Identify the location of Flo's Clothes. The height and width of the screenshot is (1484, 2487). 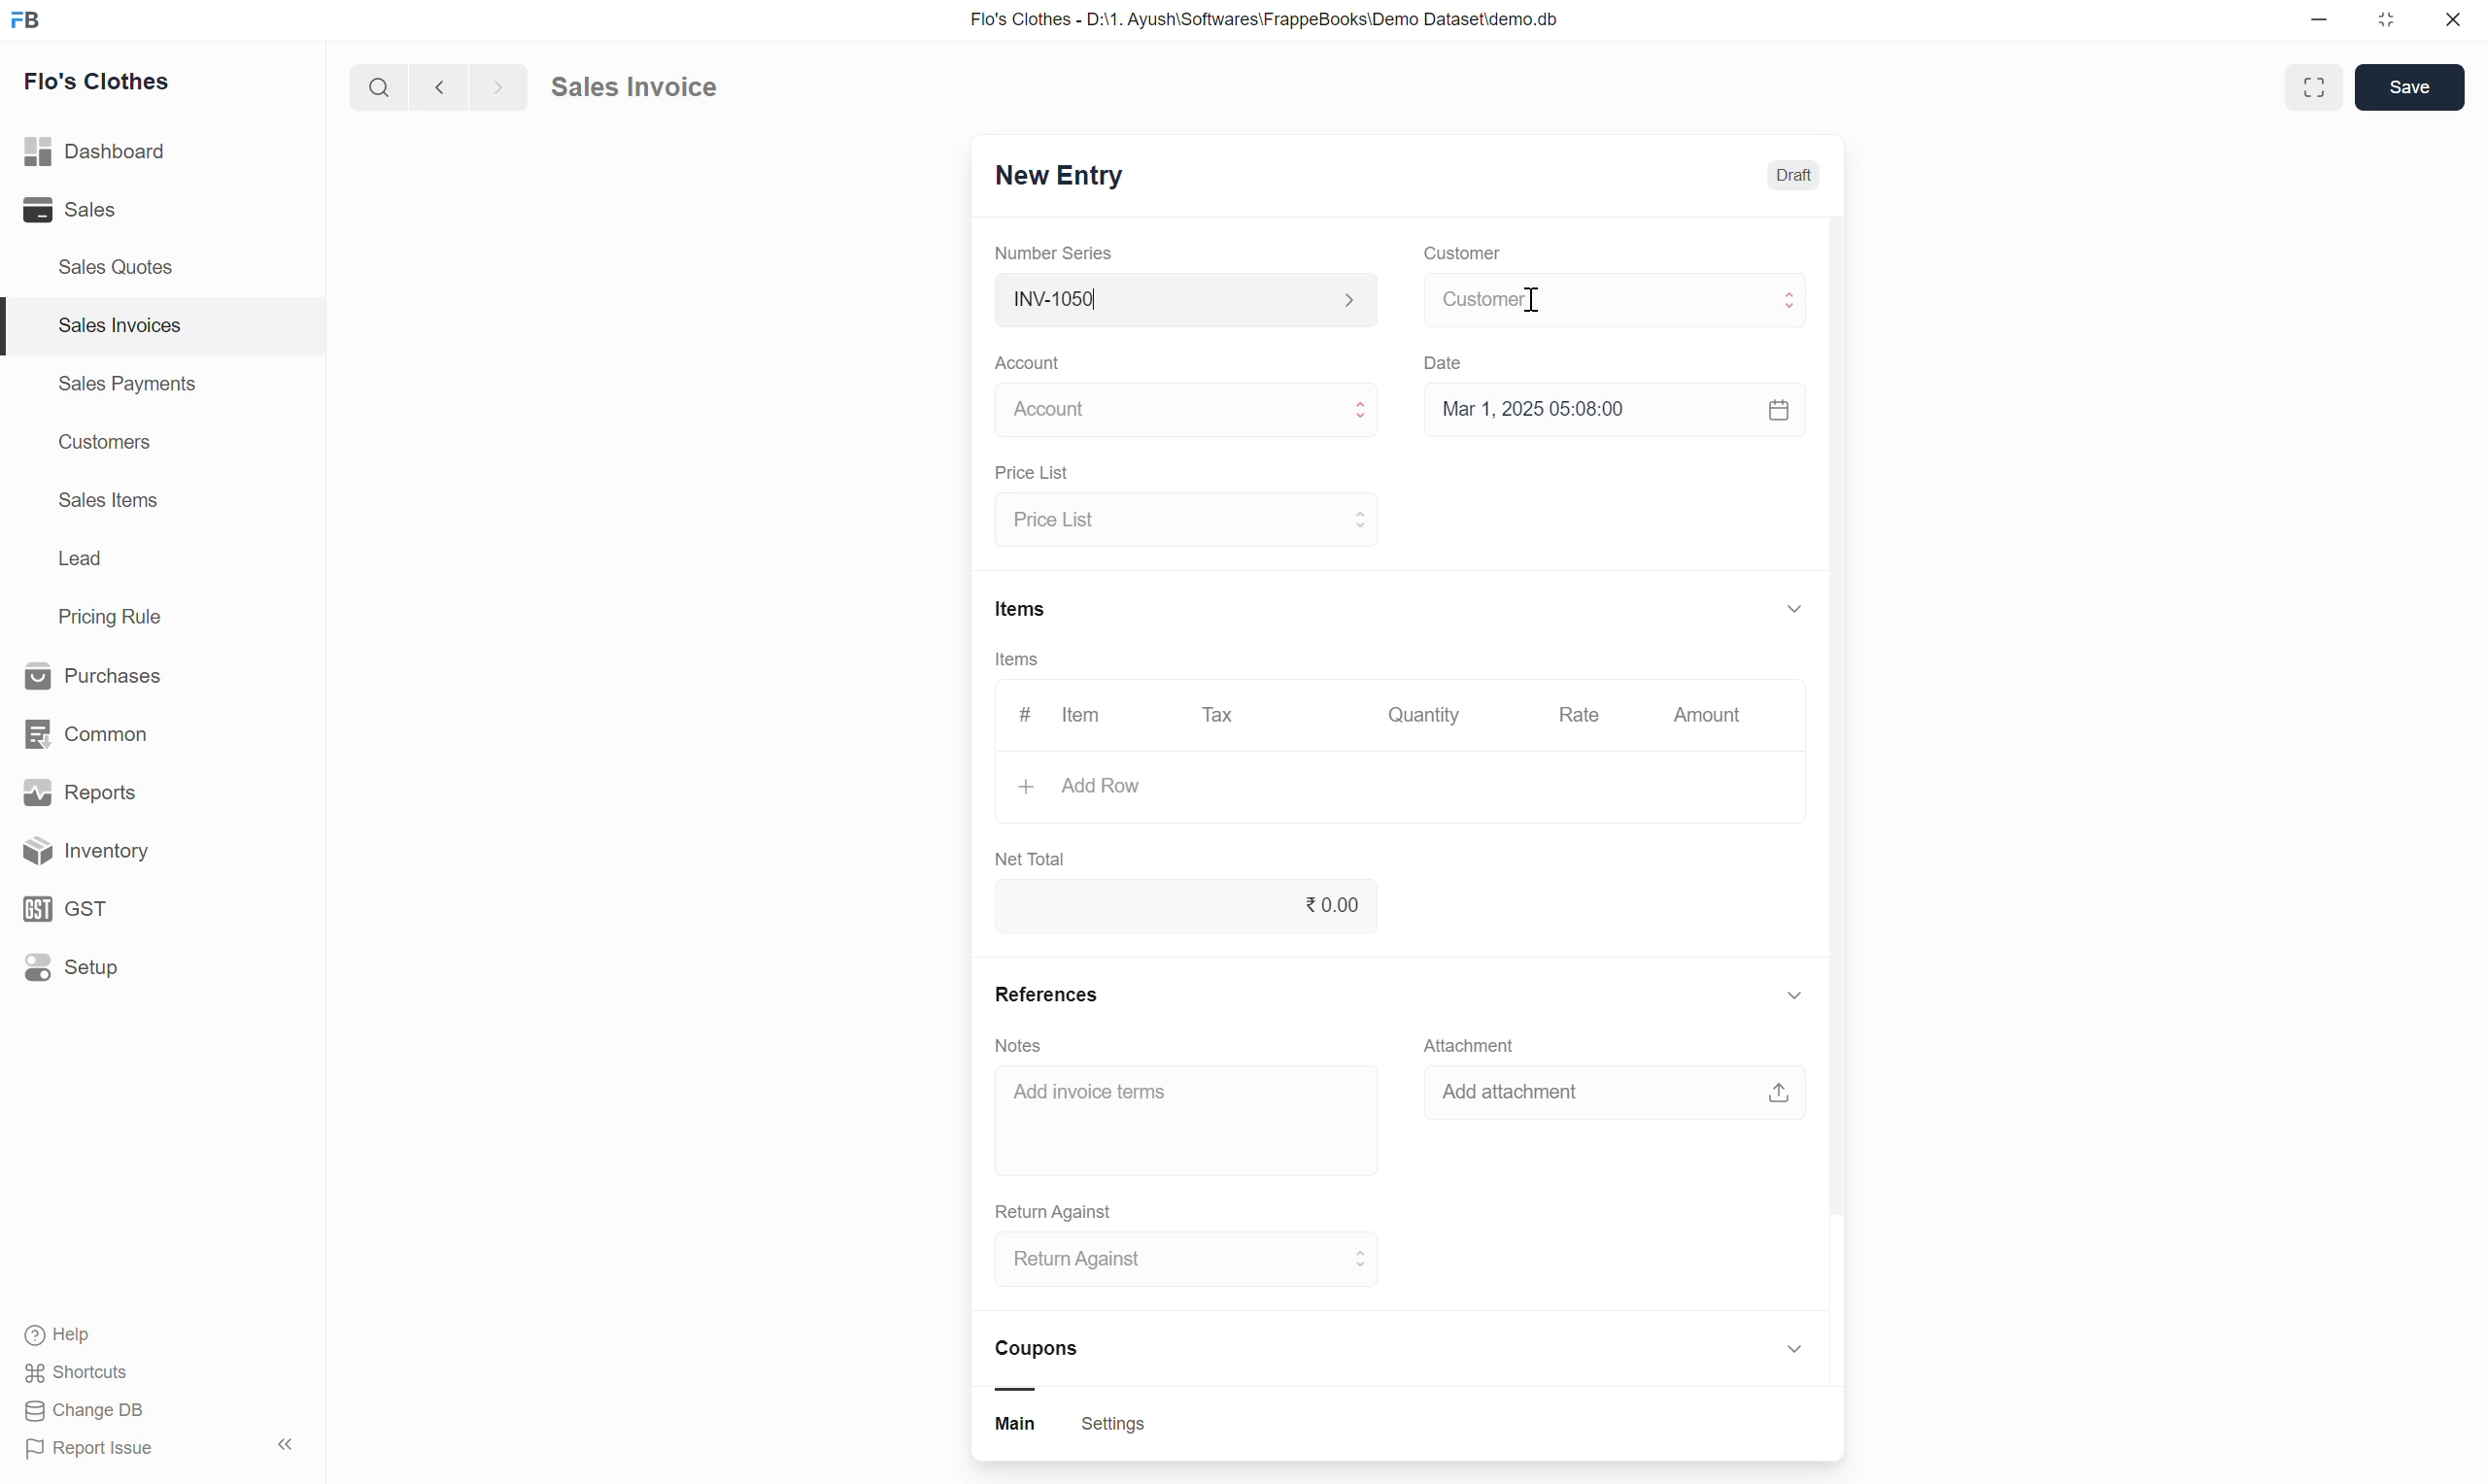
(108, 85).